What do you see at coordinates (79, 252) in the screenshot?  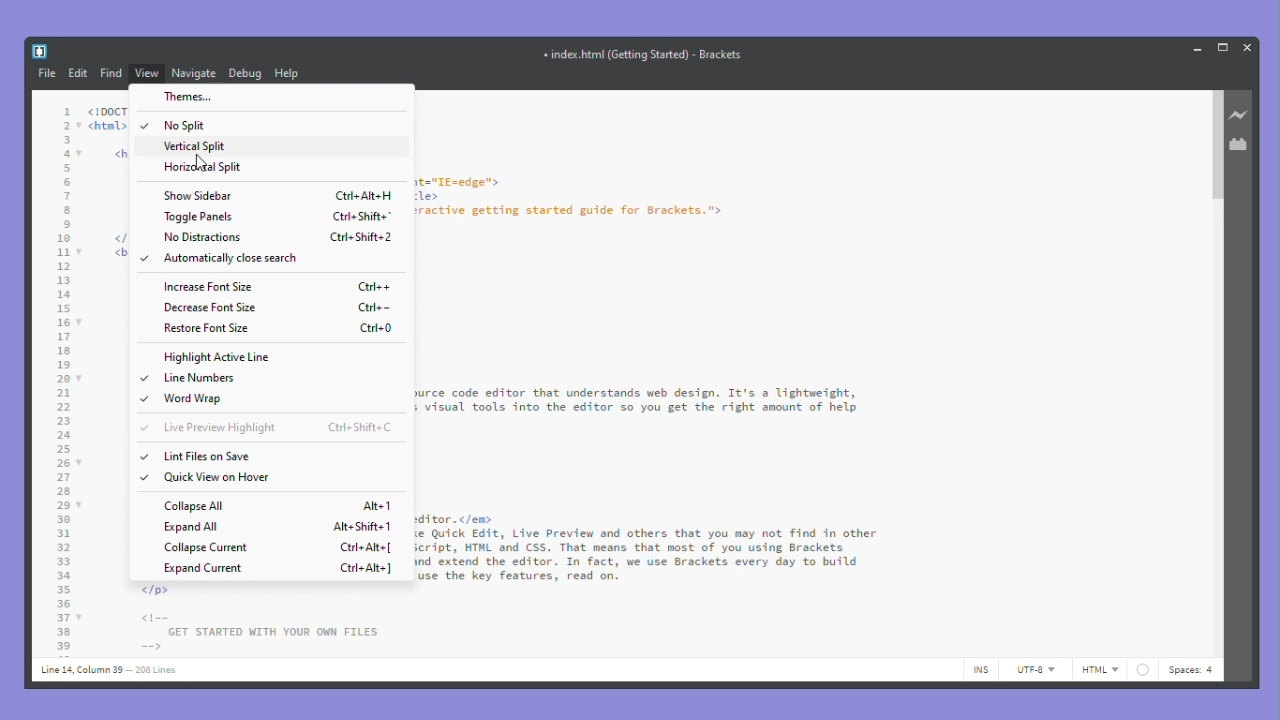 I see `code fold` at bounding box center [79, 252].